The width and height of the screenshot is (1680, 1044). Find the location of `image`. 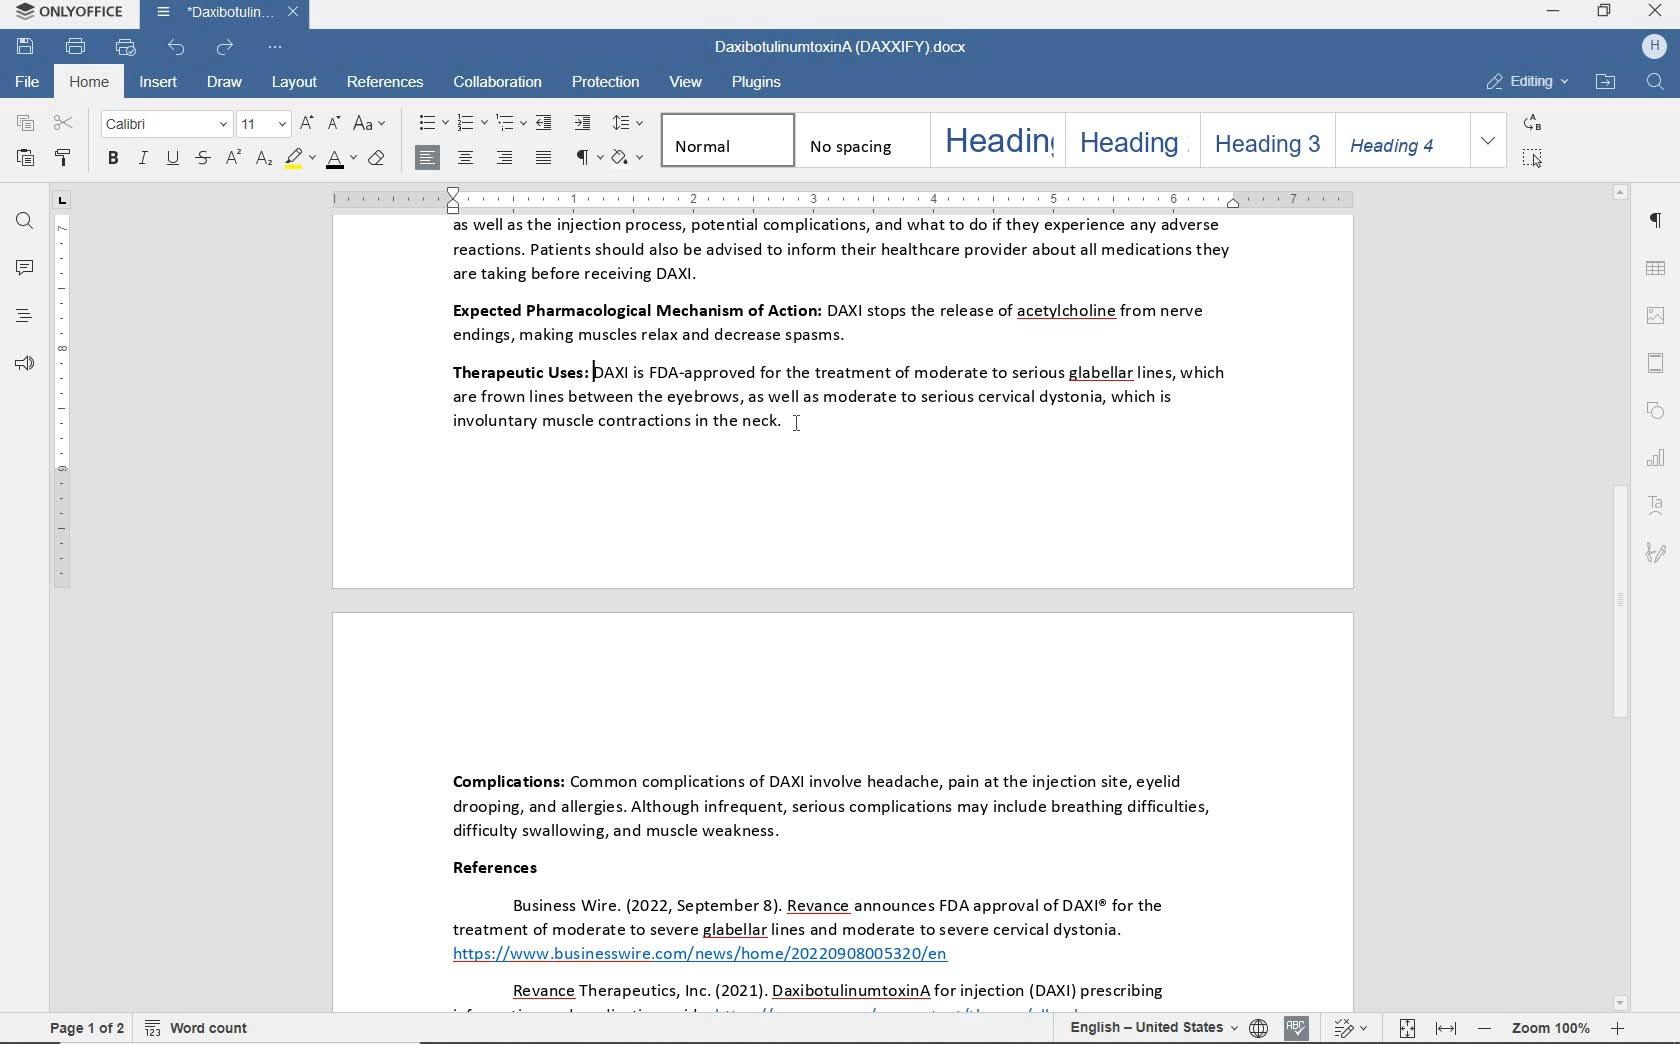

image is located at coordinates (1656, 317).